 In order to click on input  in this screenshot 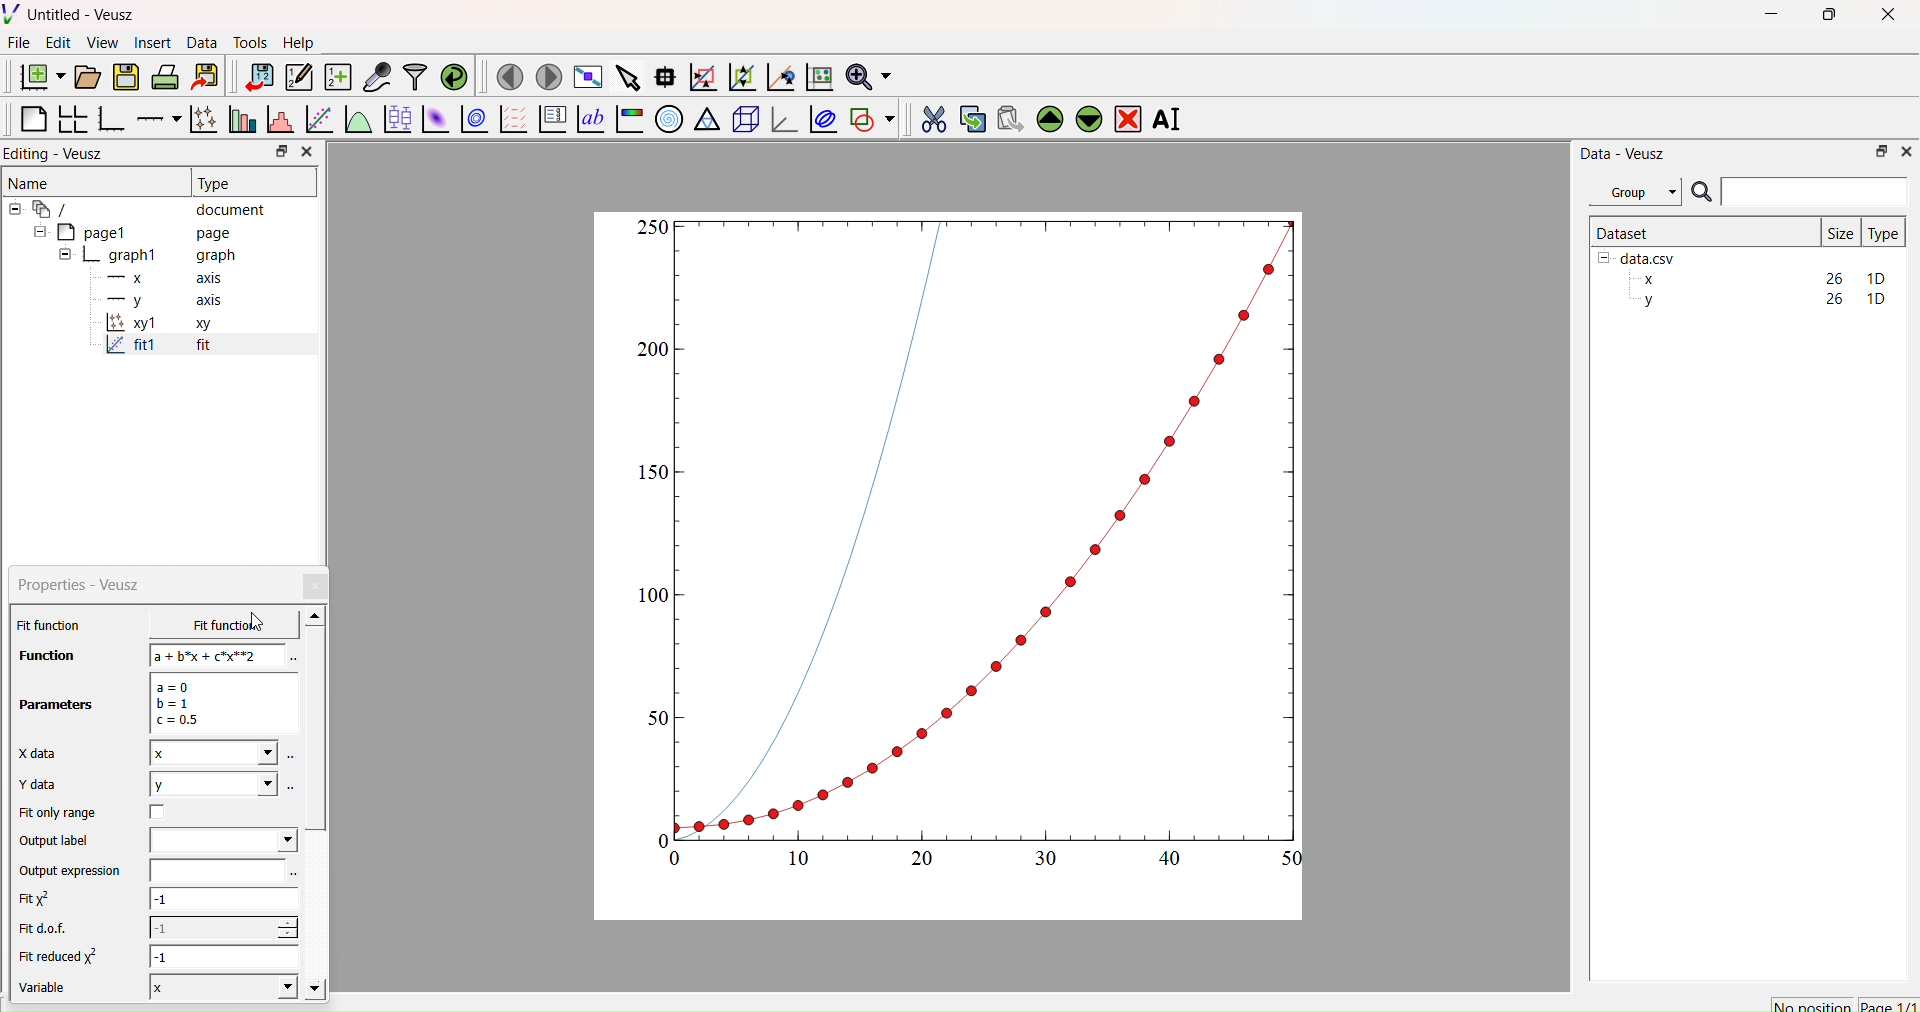, I will do `click(214, 870)`.